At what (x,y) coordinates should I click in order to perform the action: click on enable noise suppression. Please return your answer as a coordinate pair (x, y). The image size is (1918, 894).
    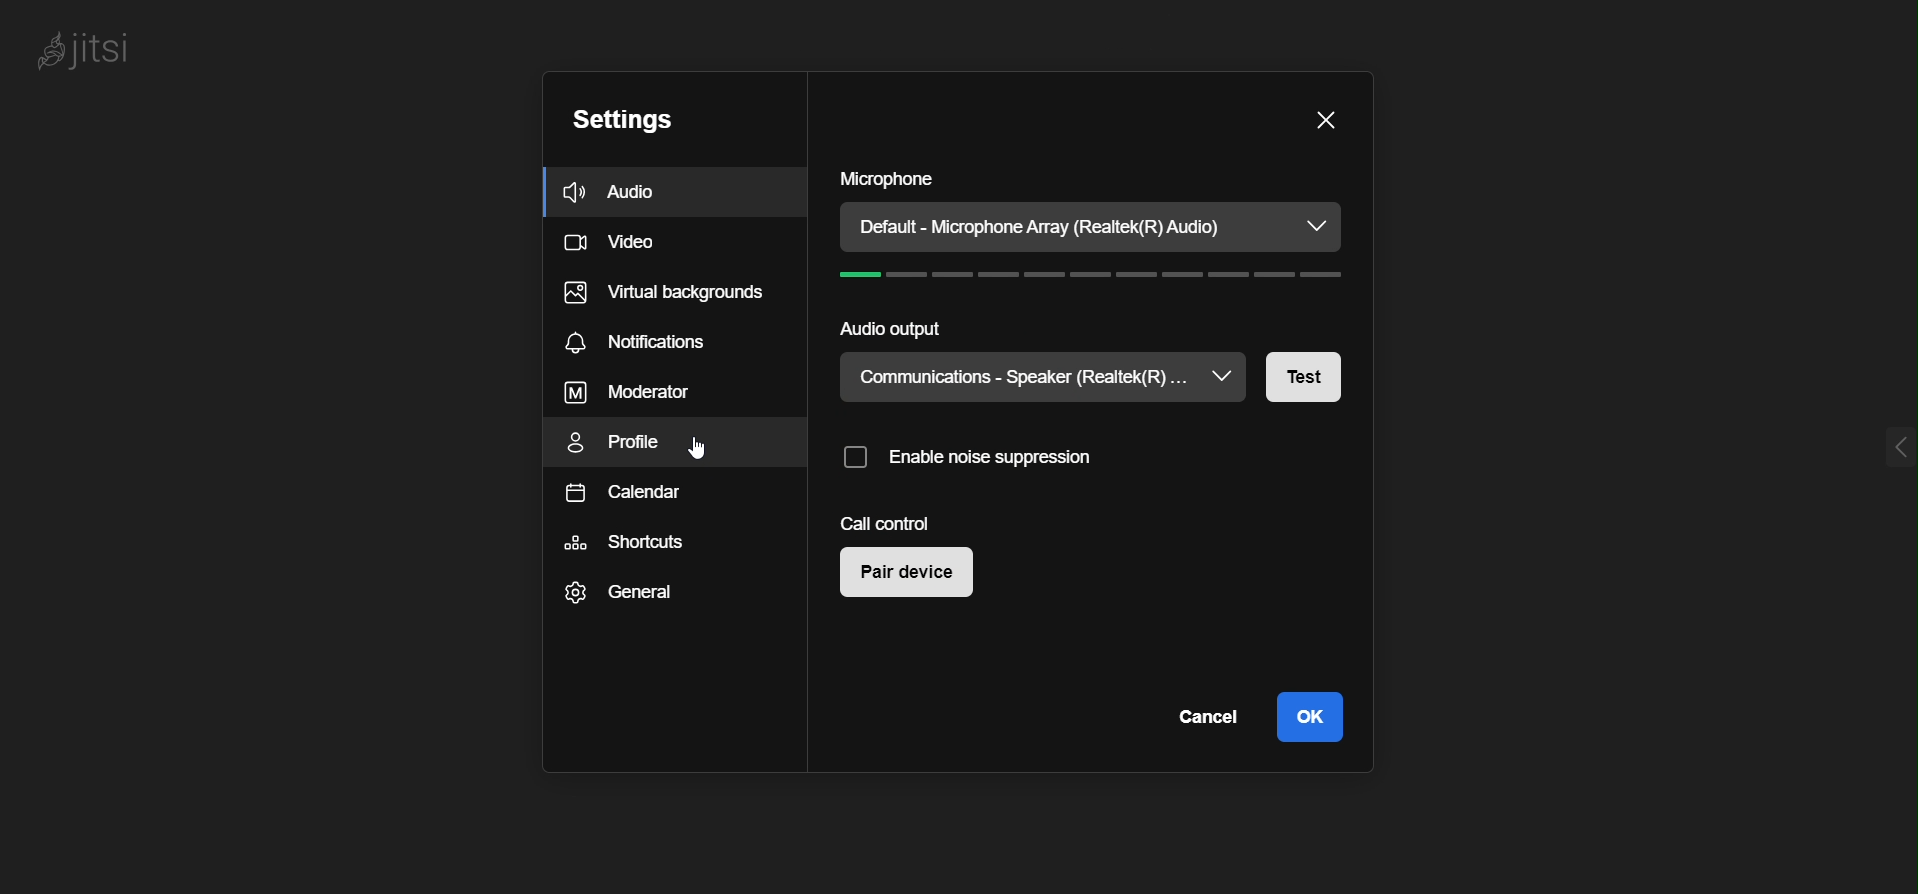
    Looking at the image, I should click on (985, 455).